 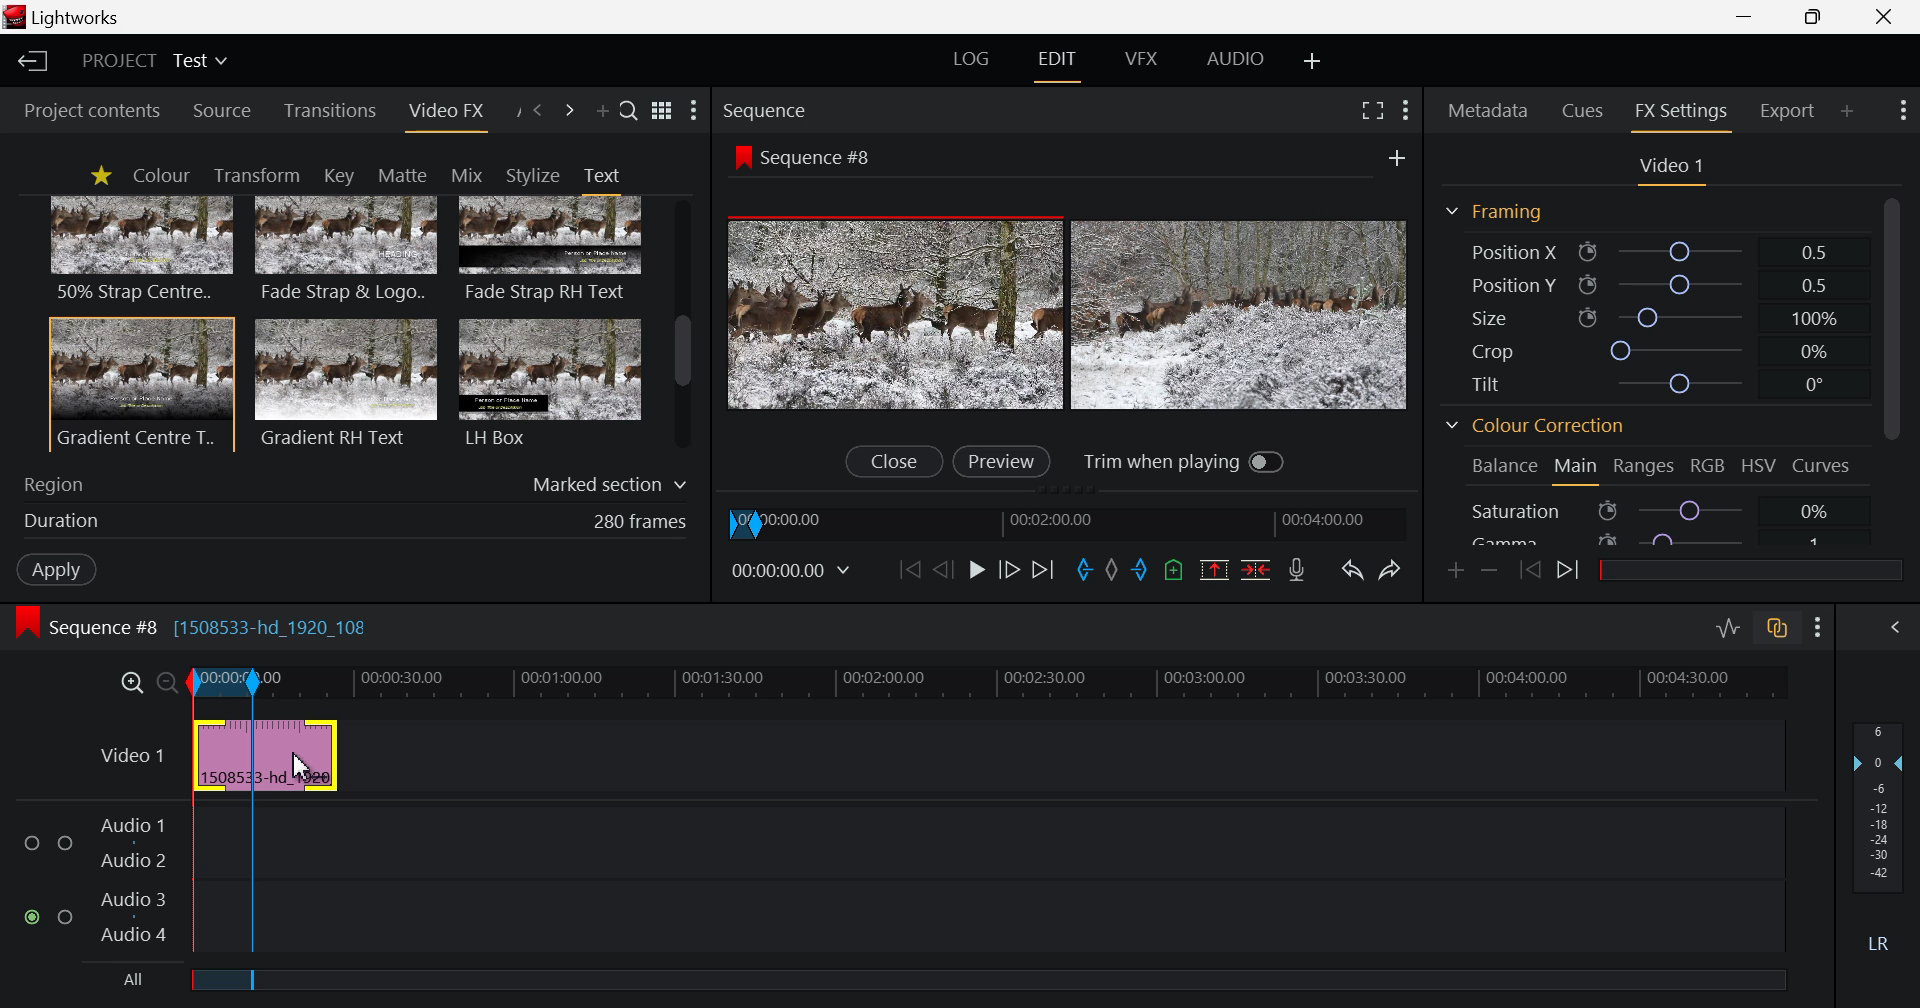 I want to click on Full Screen, so click(x=1374, y=111).